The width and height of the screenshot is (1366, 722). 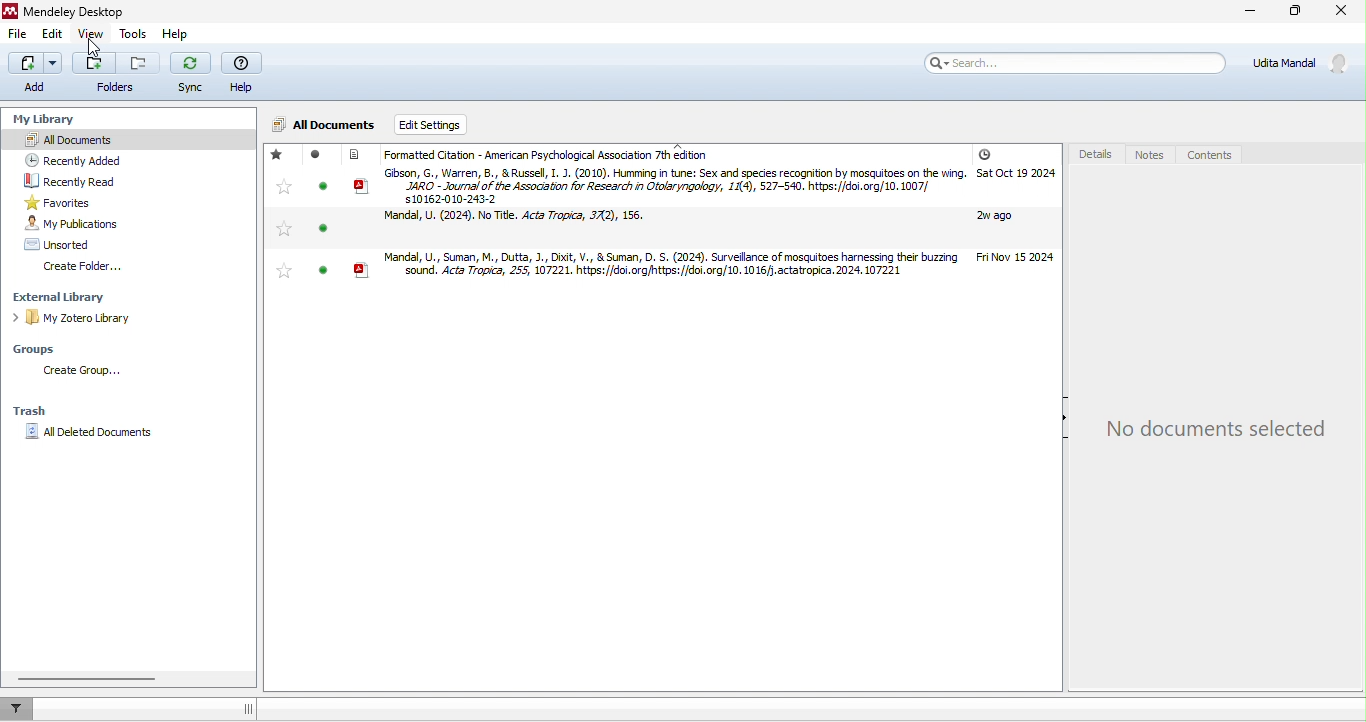 I want to click on notes, so click(x=1151, y=155).